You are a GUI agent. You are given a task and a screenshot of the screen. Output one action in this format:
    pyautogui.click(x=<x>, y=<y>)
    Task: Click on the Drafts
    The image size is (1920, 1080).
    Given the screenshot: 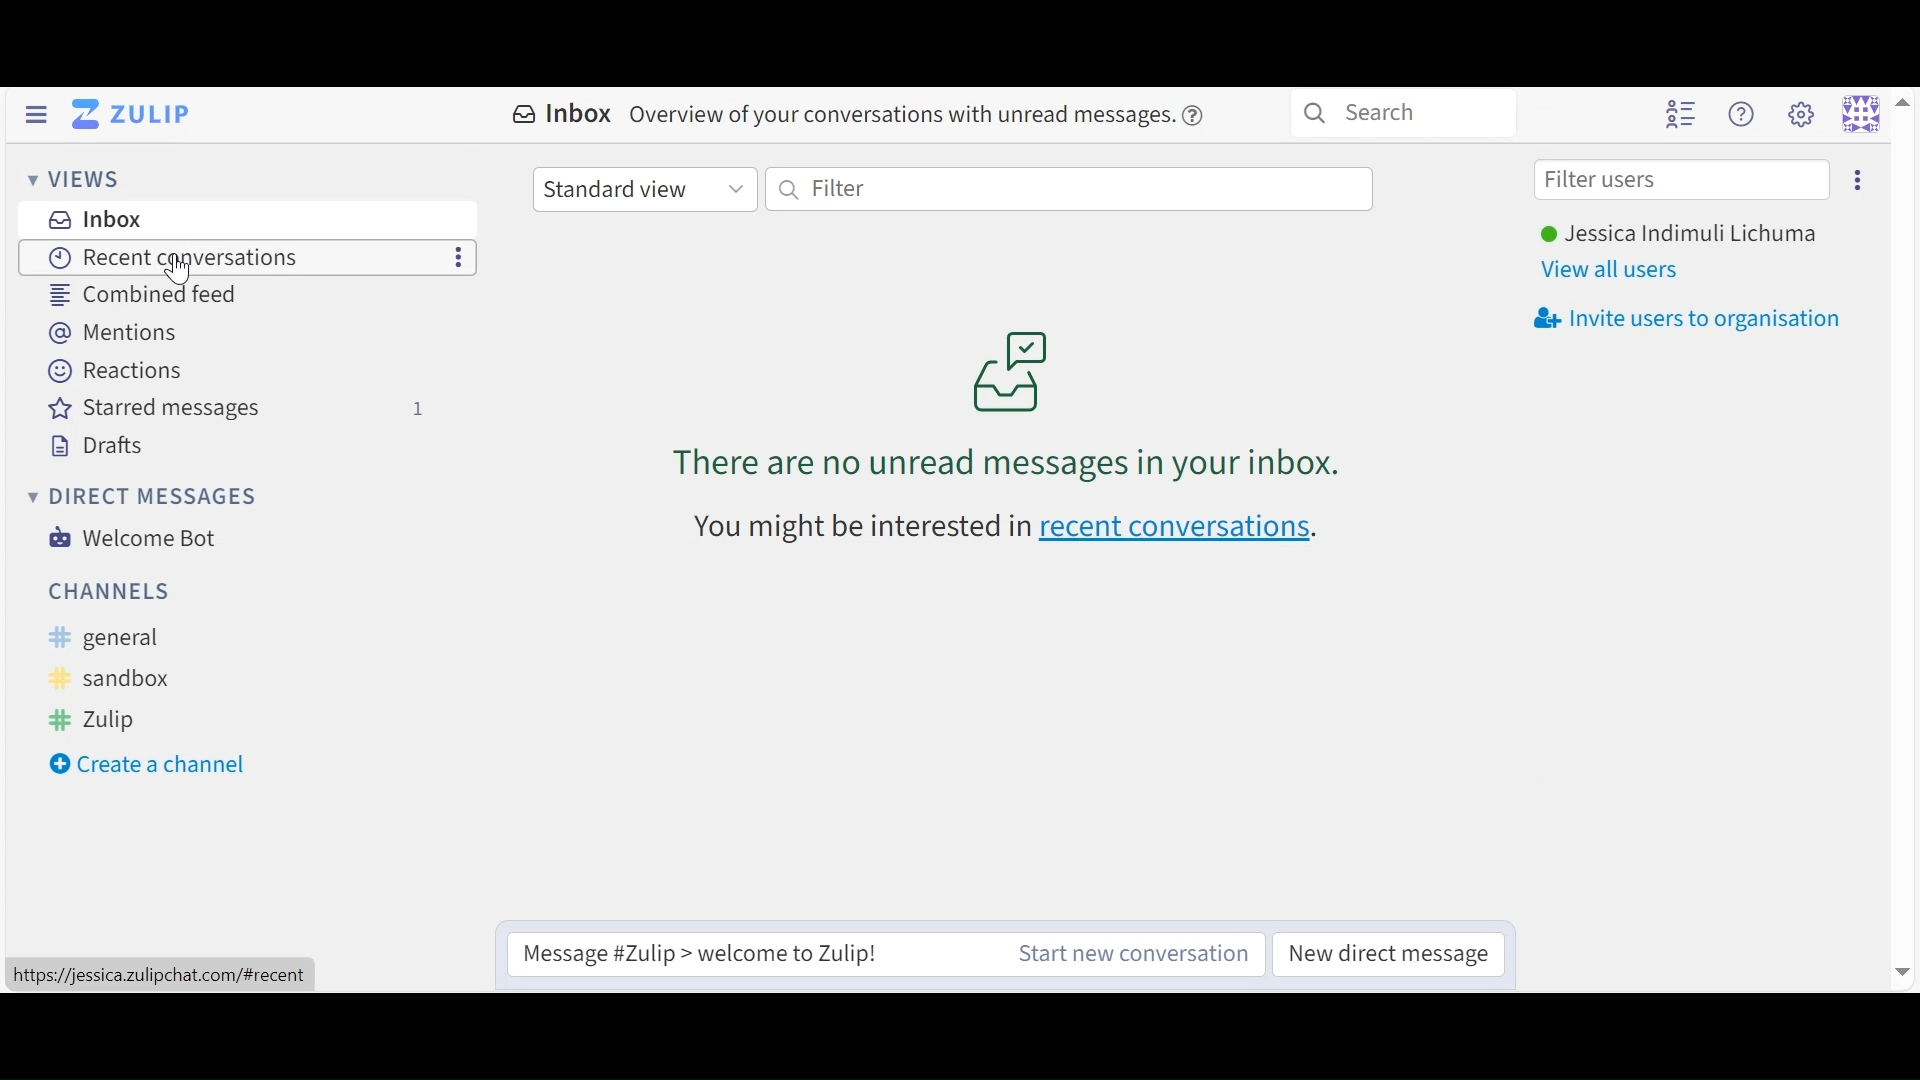 What is the action you would take?
    pyautogui.click(x=89, y=443)
    